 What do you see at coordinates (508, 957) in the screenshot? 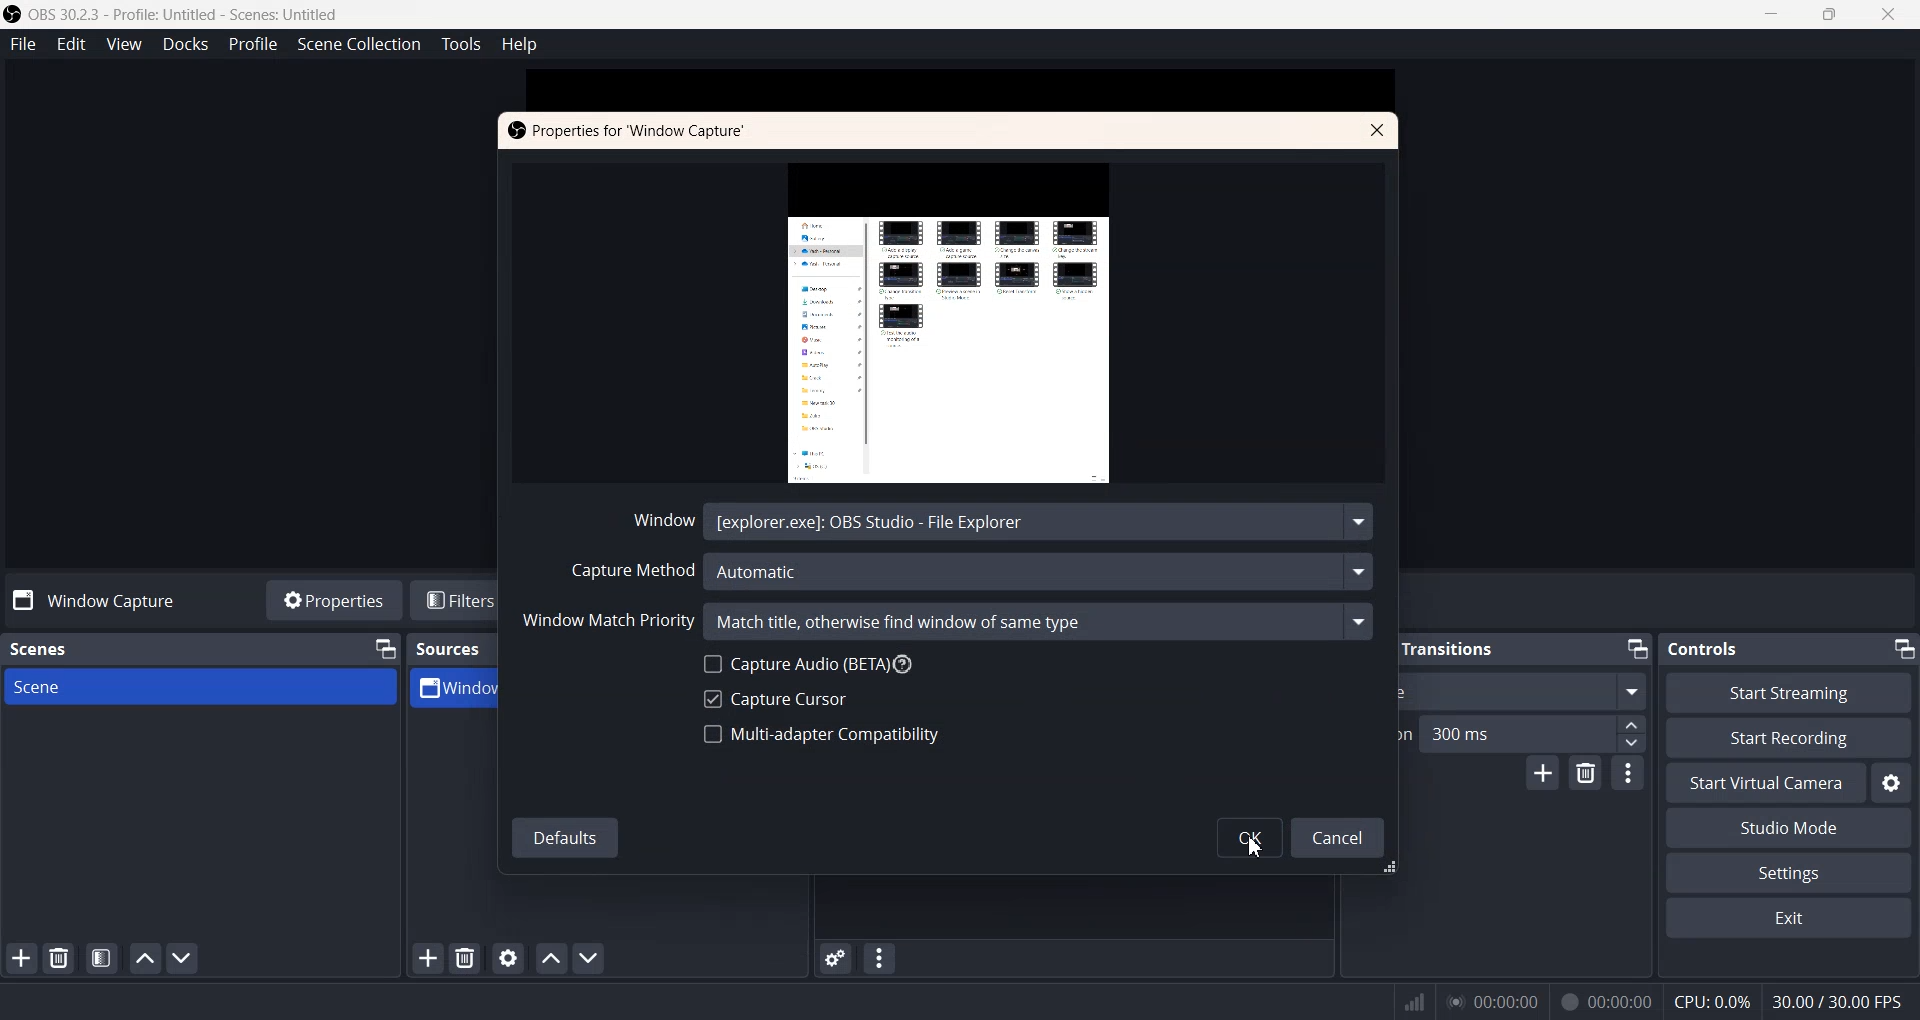
I see `Open source properties` at bounding box center [508, 957].